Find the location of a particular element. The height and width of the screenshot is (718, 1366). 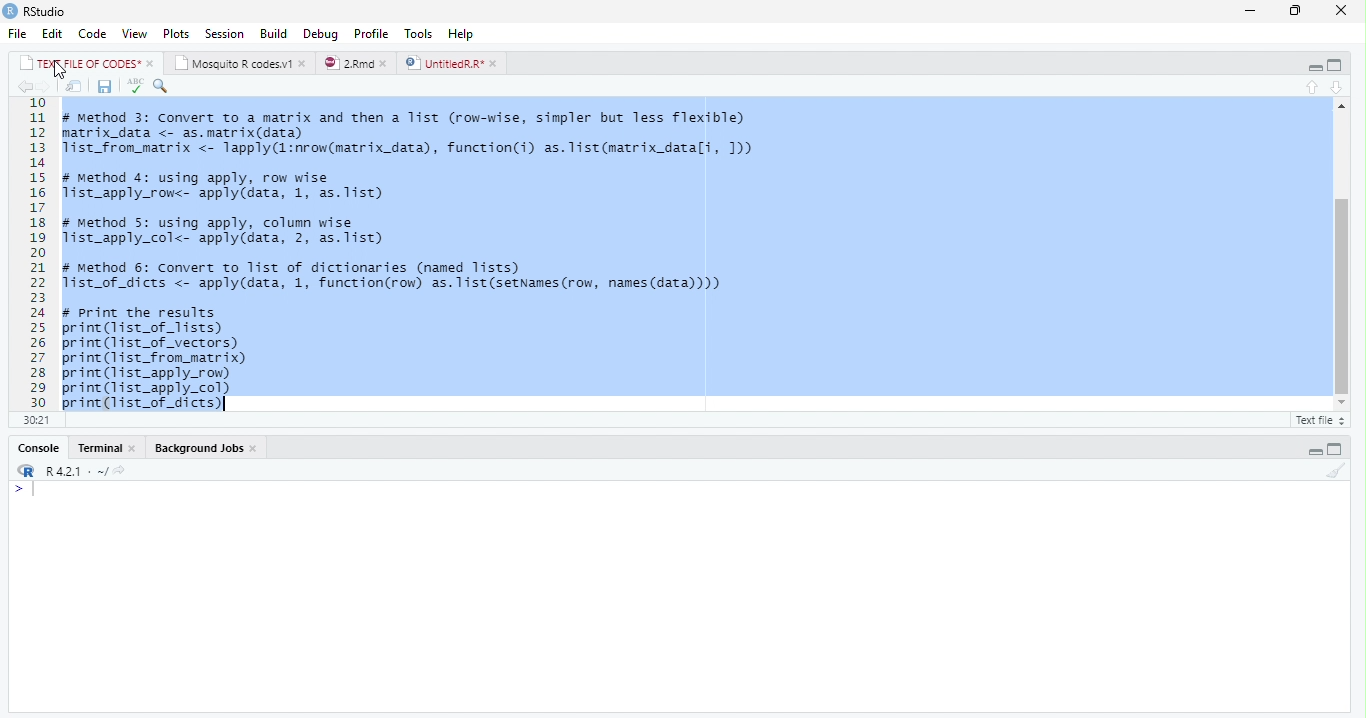

Spell Check is located at coordinates (133, 87).